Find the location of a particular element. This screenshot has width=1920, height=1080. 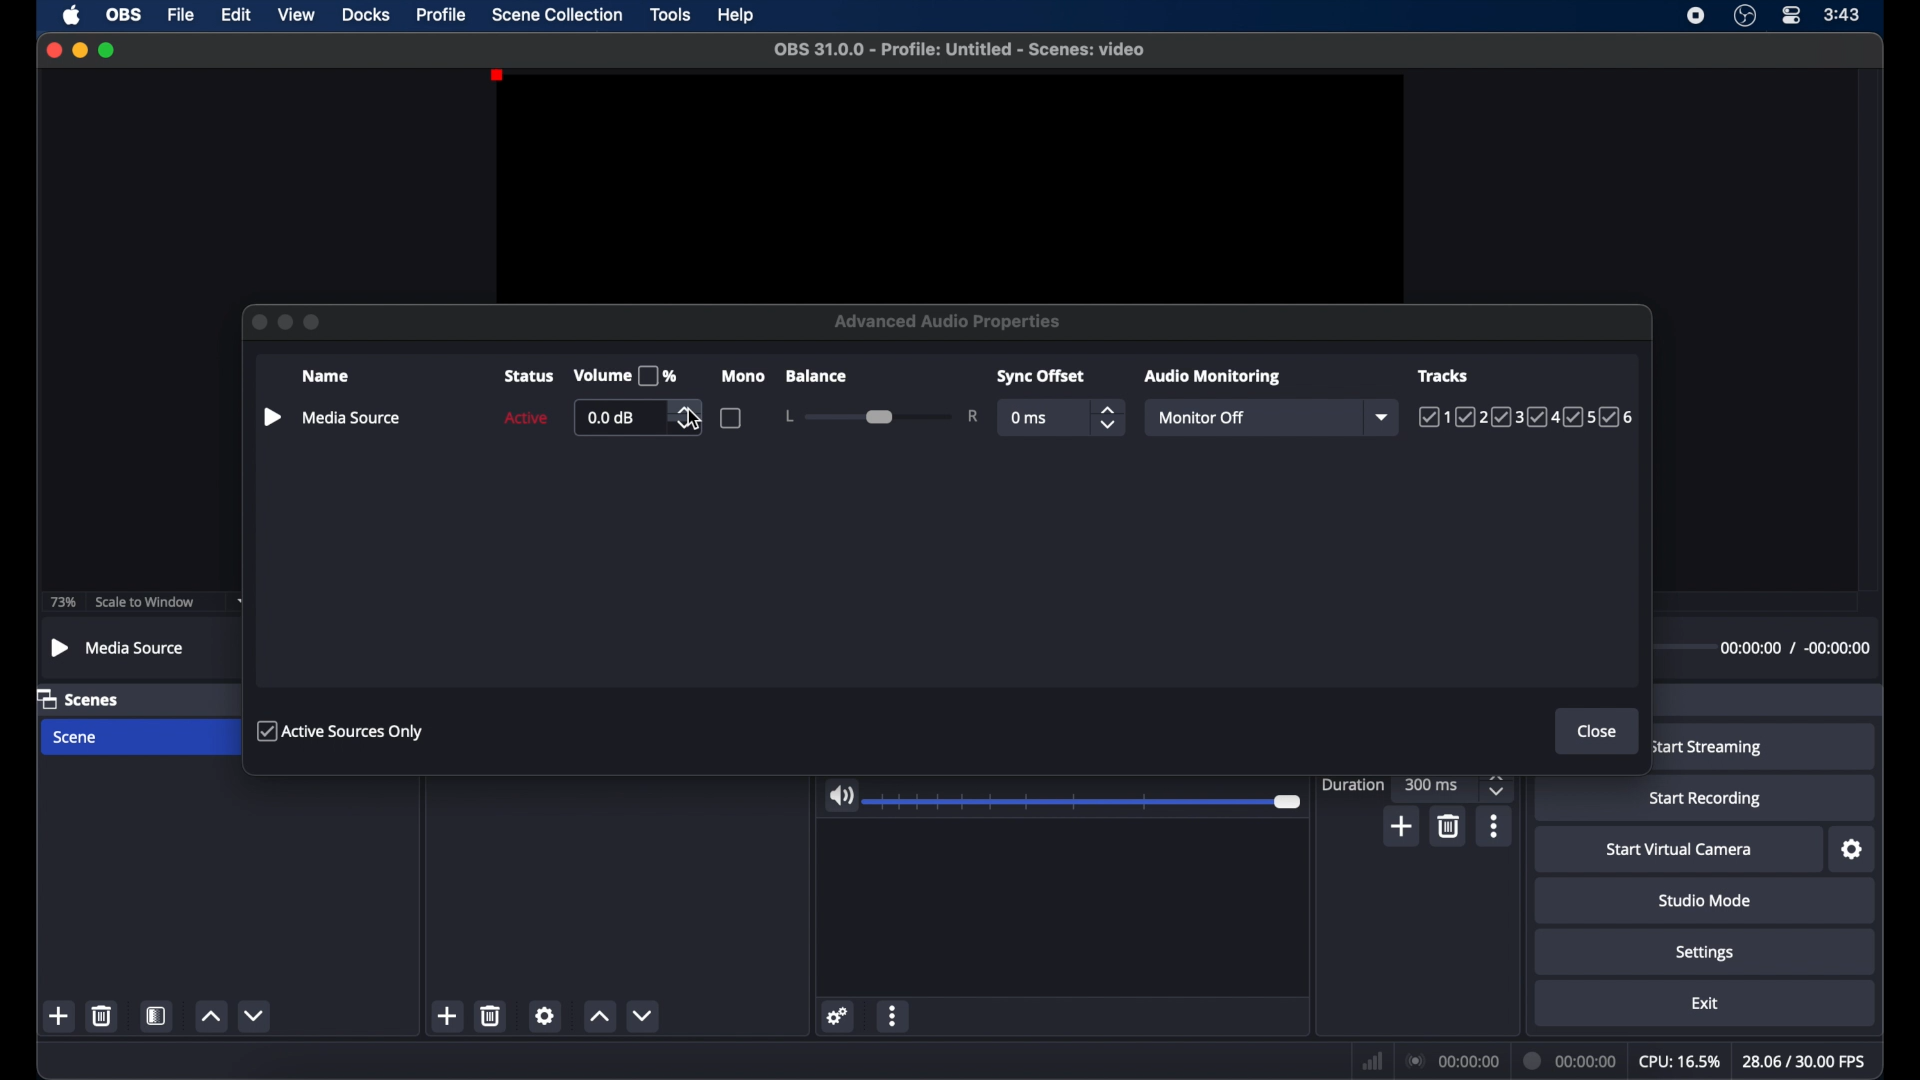

settings is located at coordinates (1852, 849).